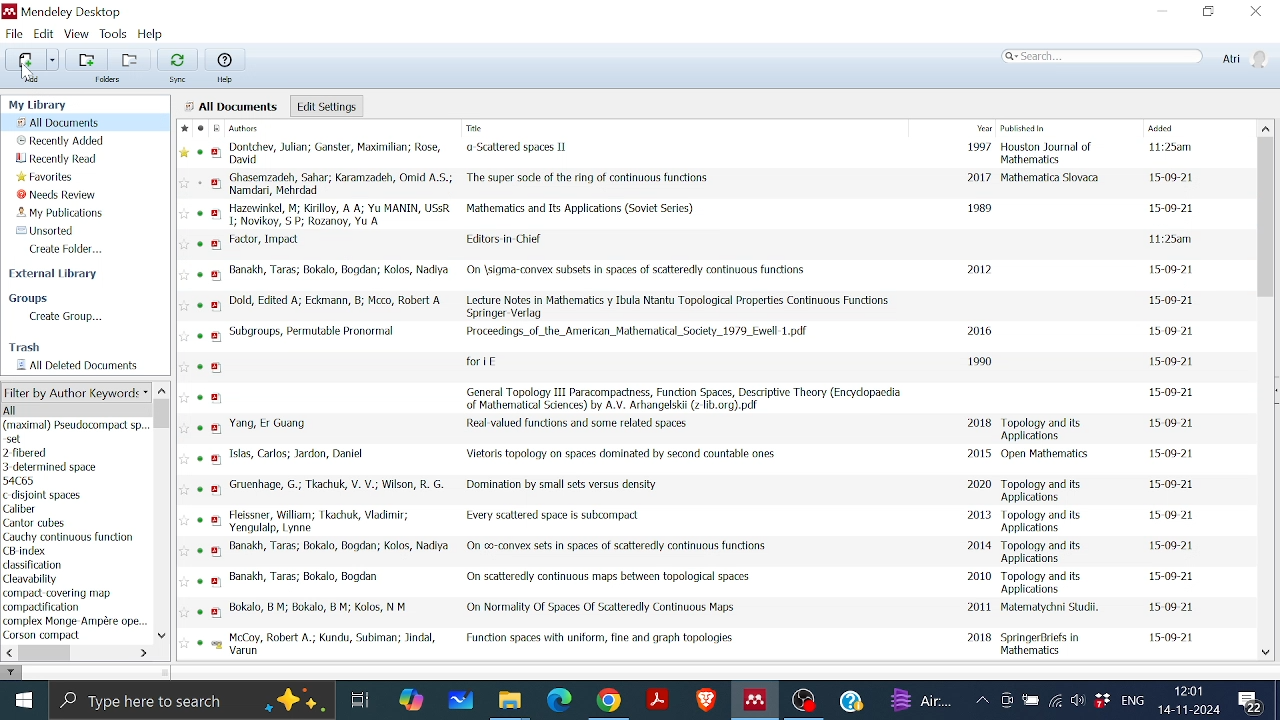  What do you see at coordinates (183, 428) in the screenshot?
I see `Favourite` at bounding box center [183, 428].